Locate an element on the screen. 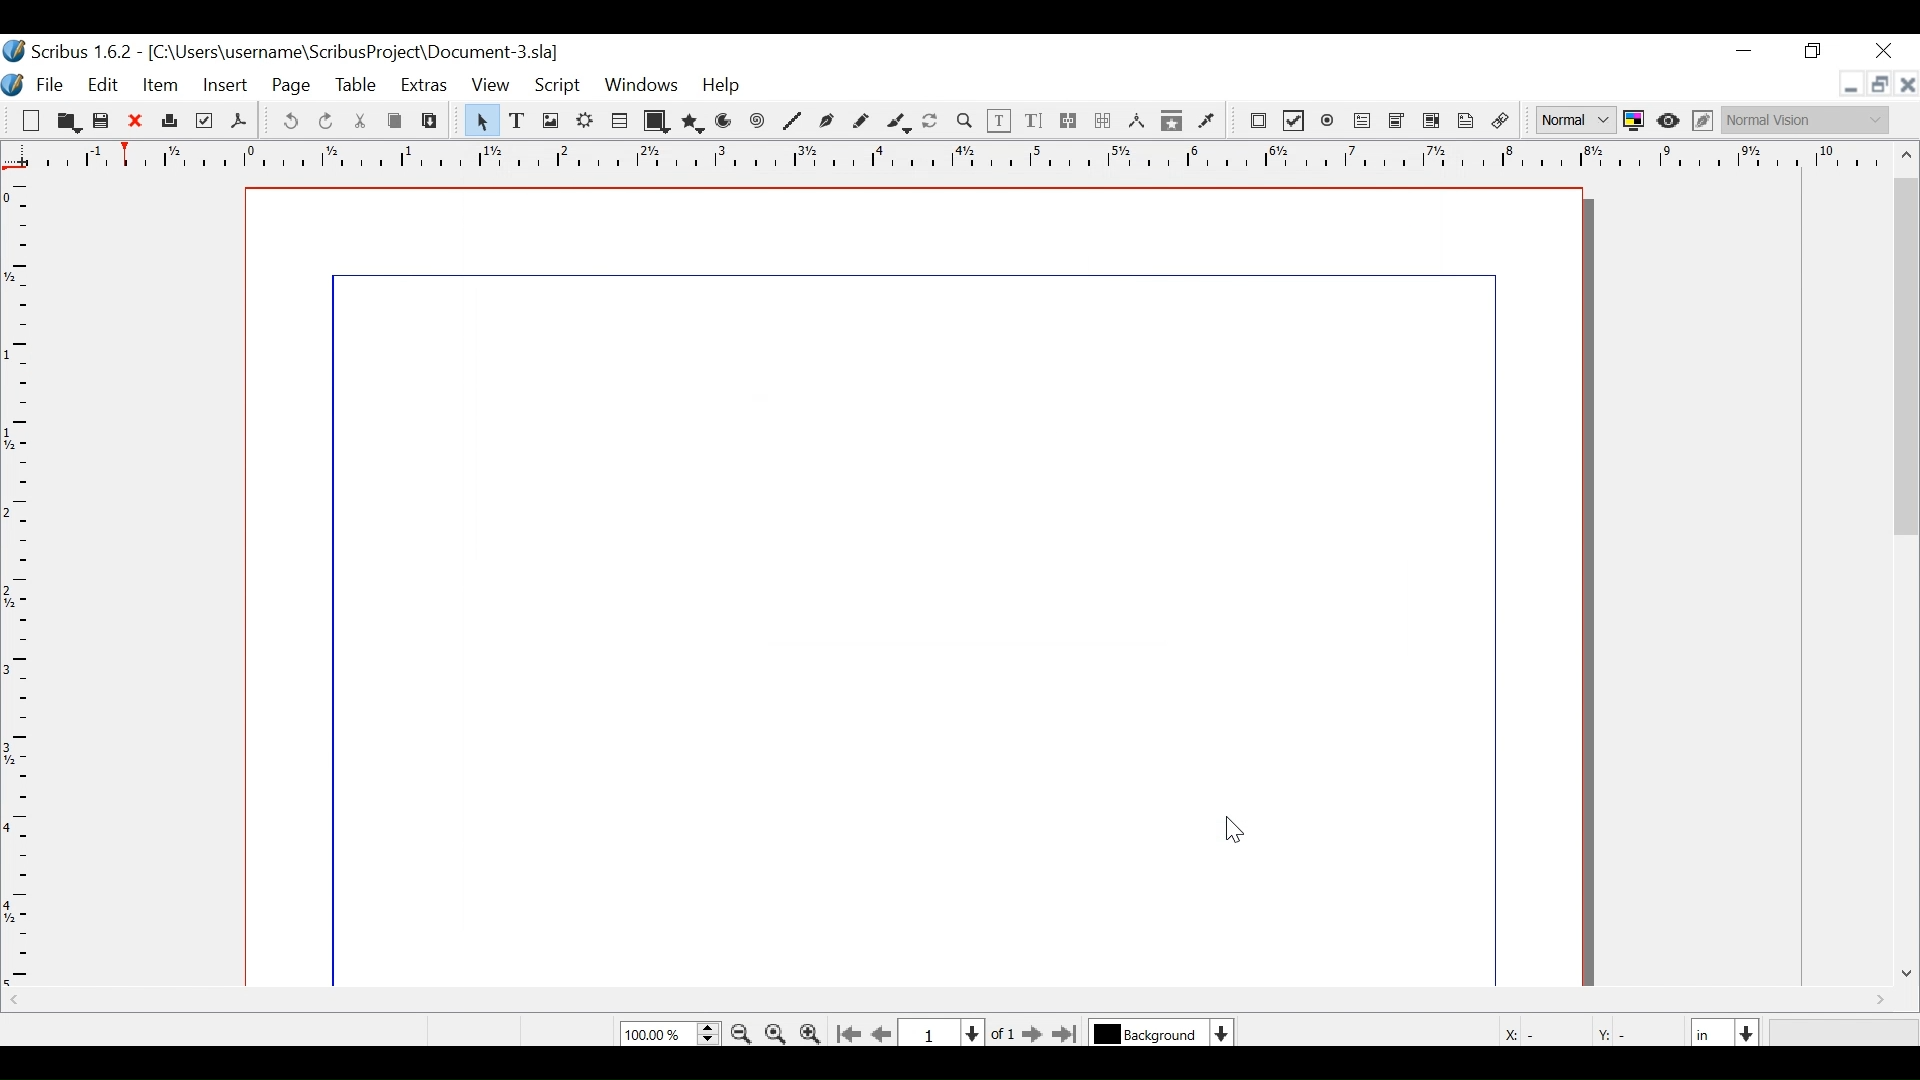  X: is located at coordinates (1508, 1031).